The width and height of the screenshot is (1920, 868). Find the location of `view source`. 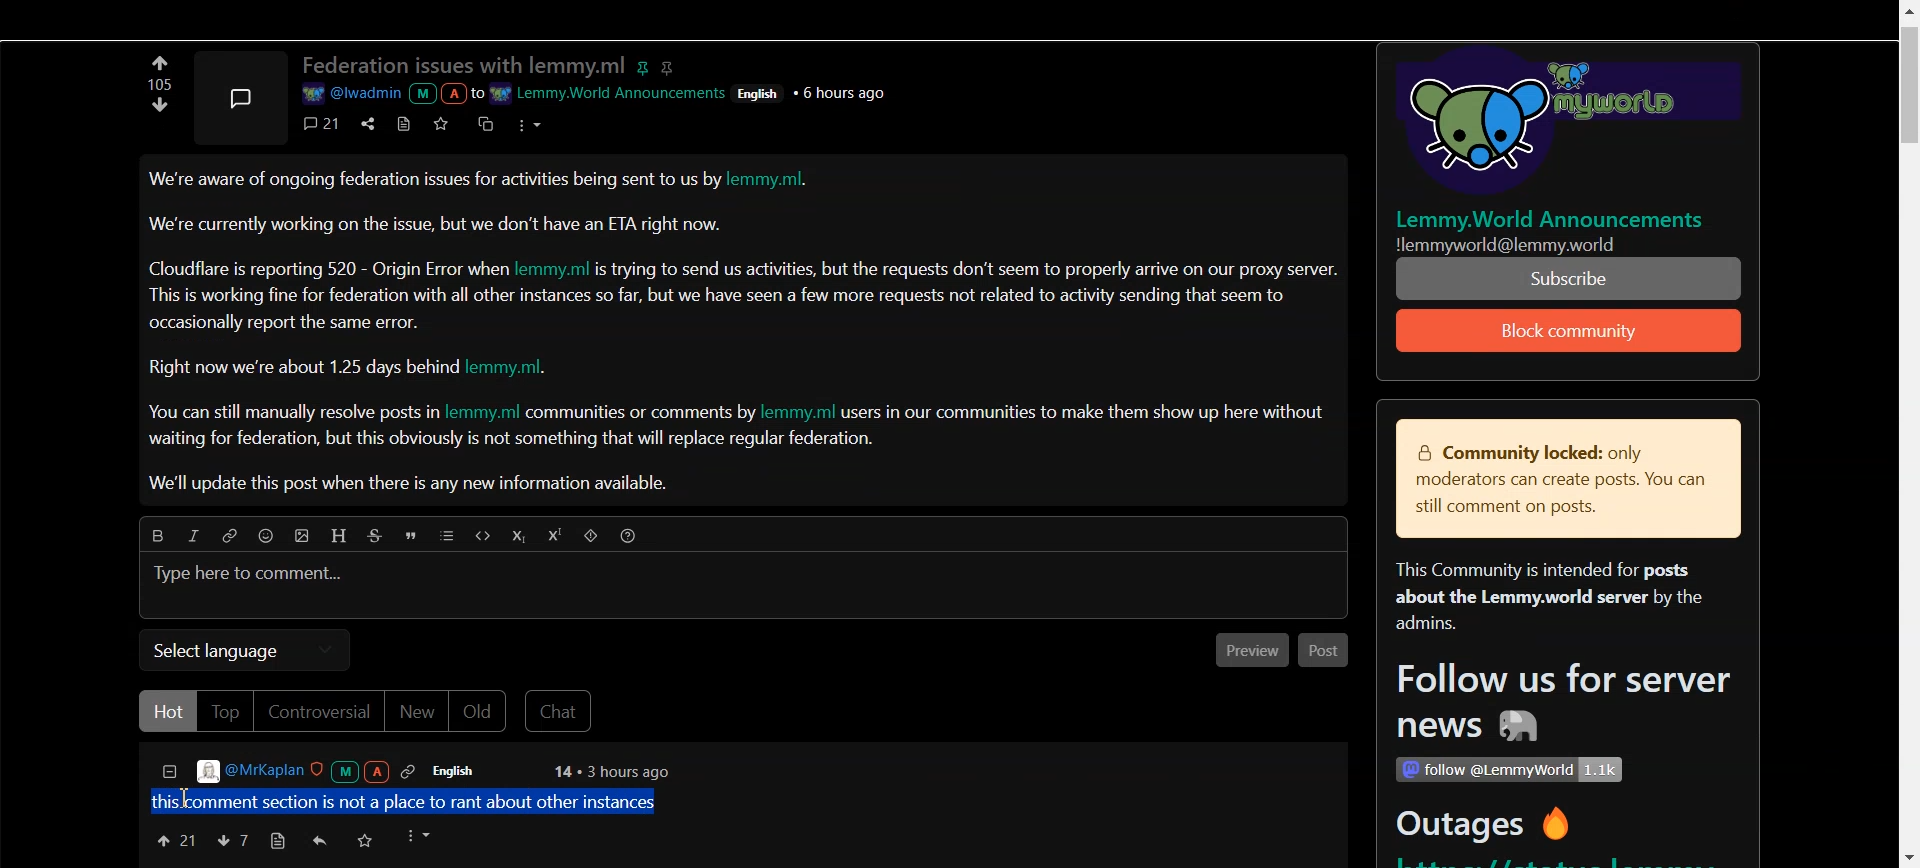

view source is located at coordinates (404, 123).